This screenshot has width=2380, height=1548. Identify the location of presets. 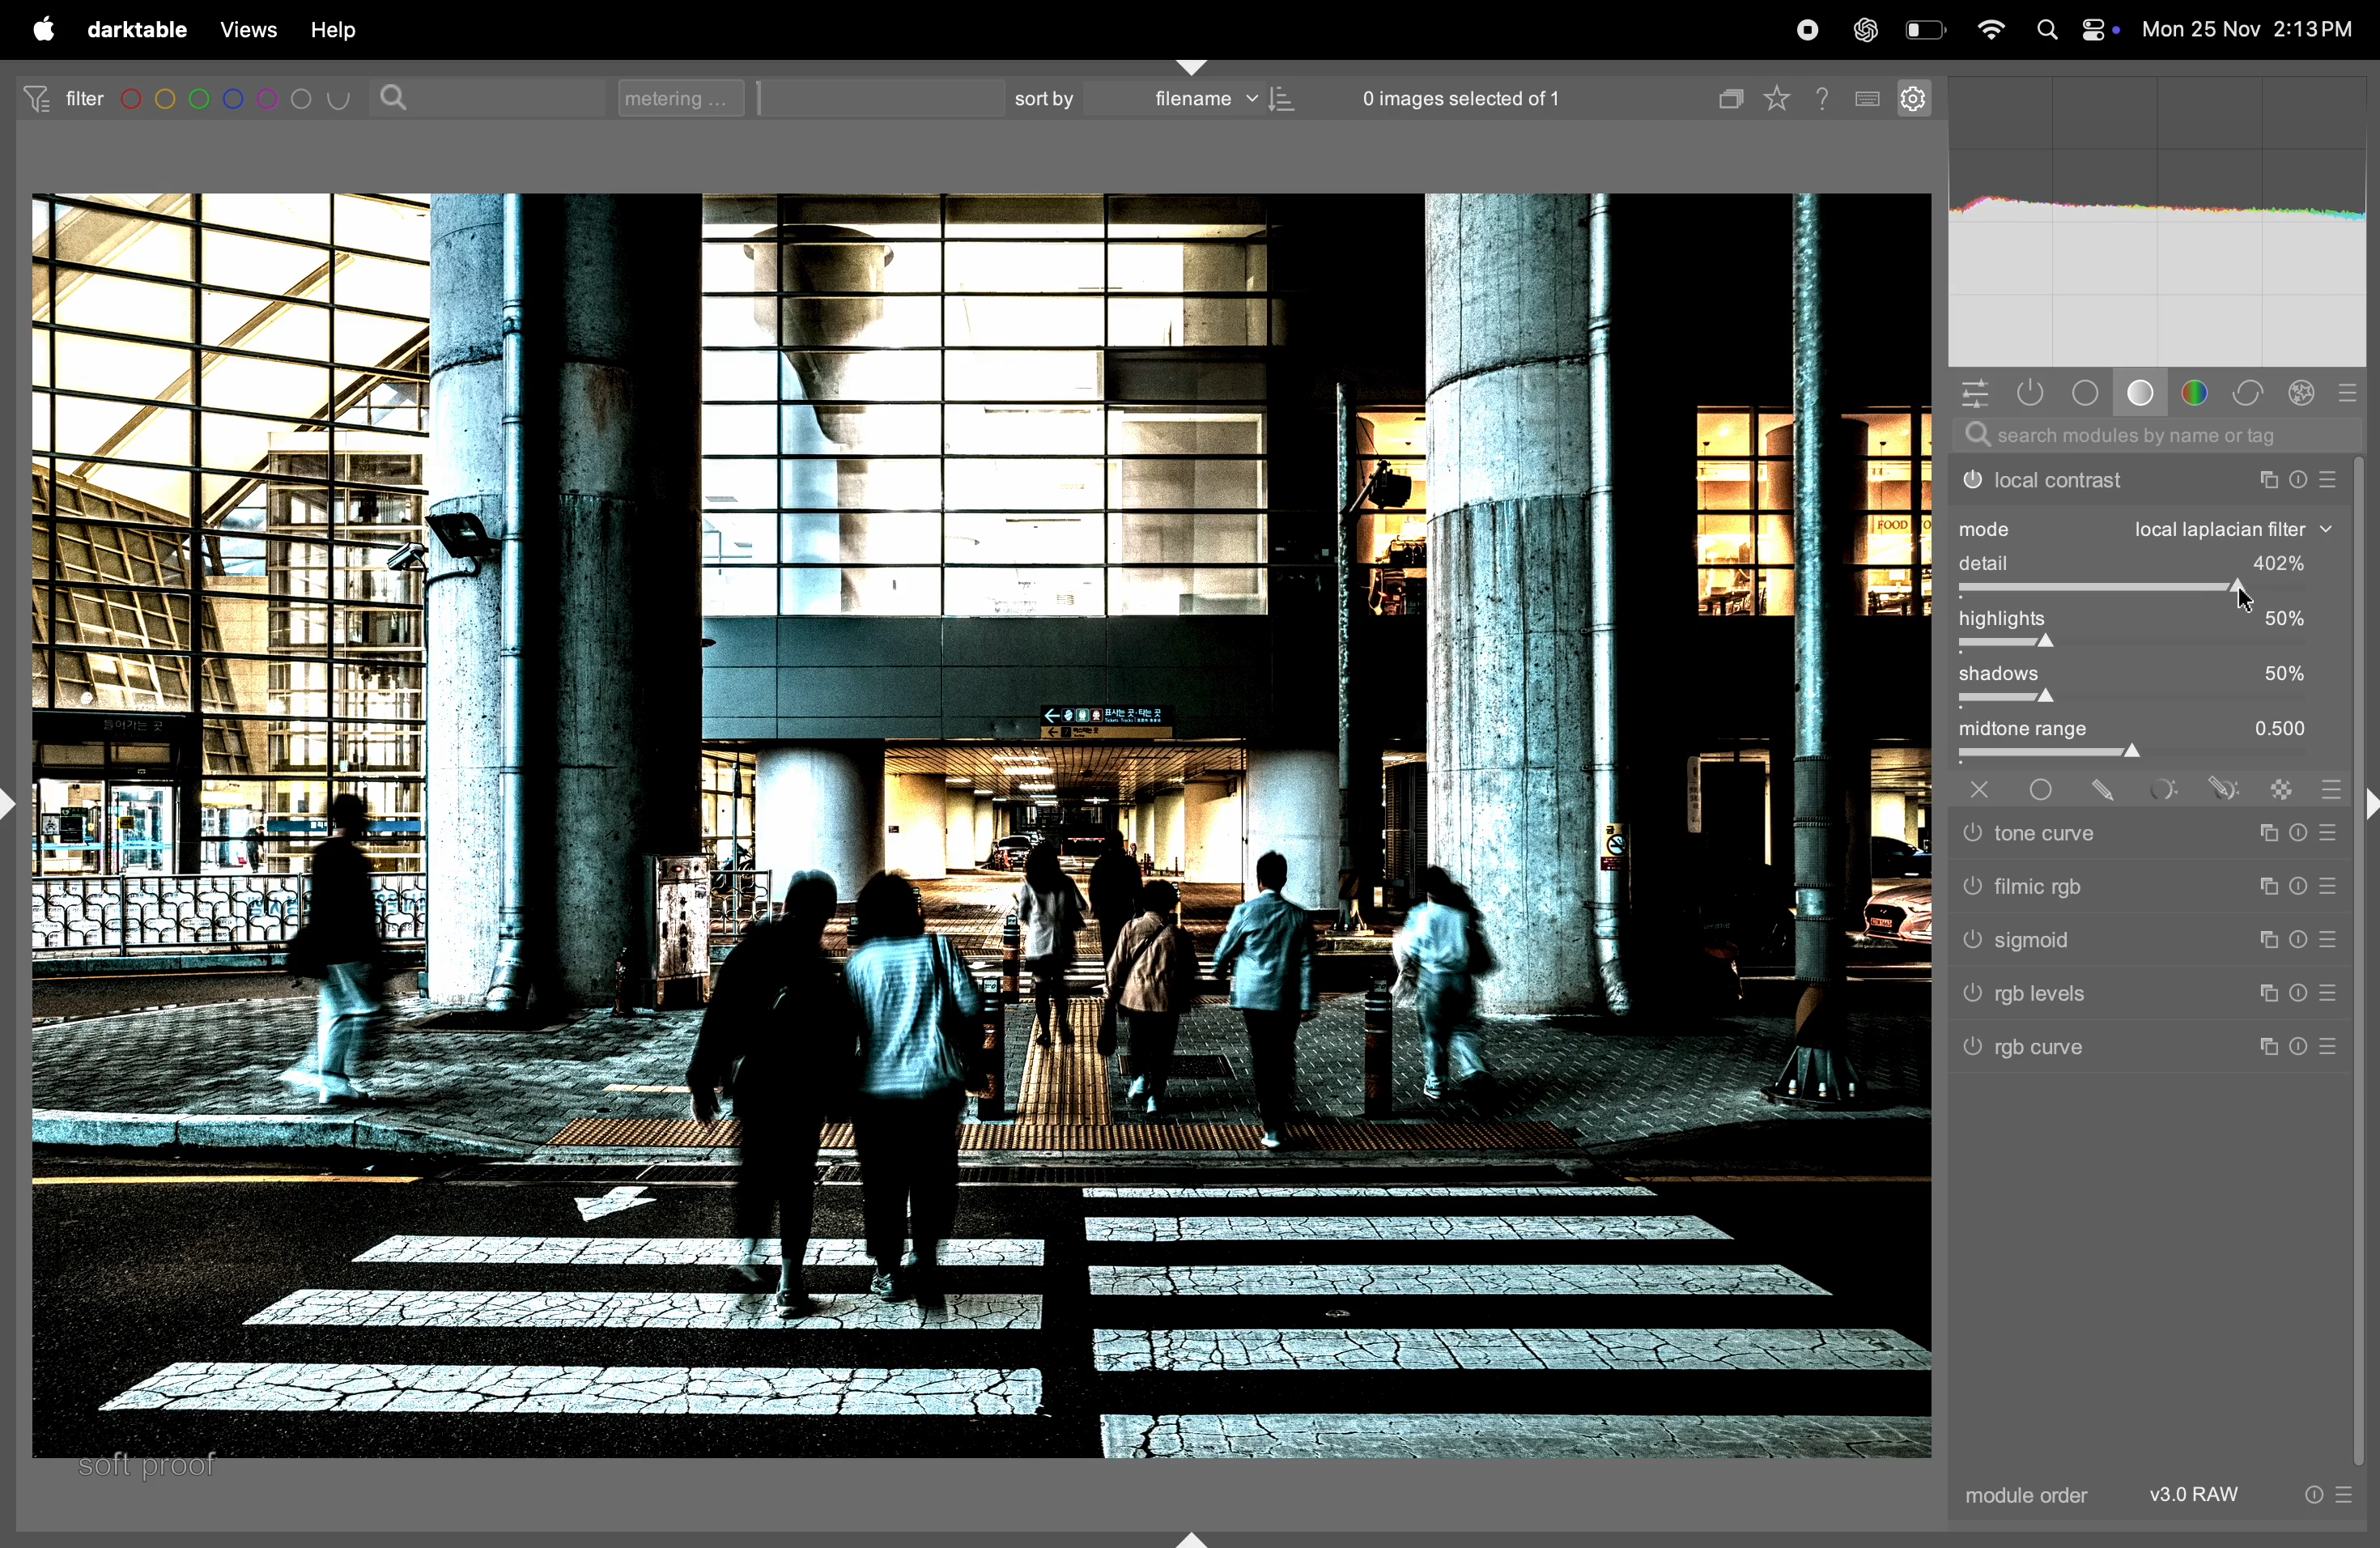
(2350, 391).